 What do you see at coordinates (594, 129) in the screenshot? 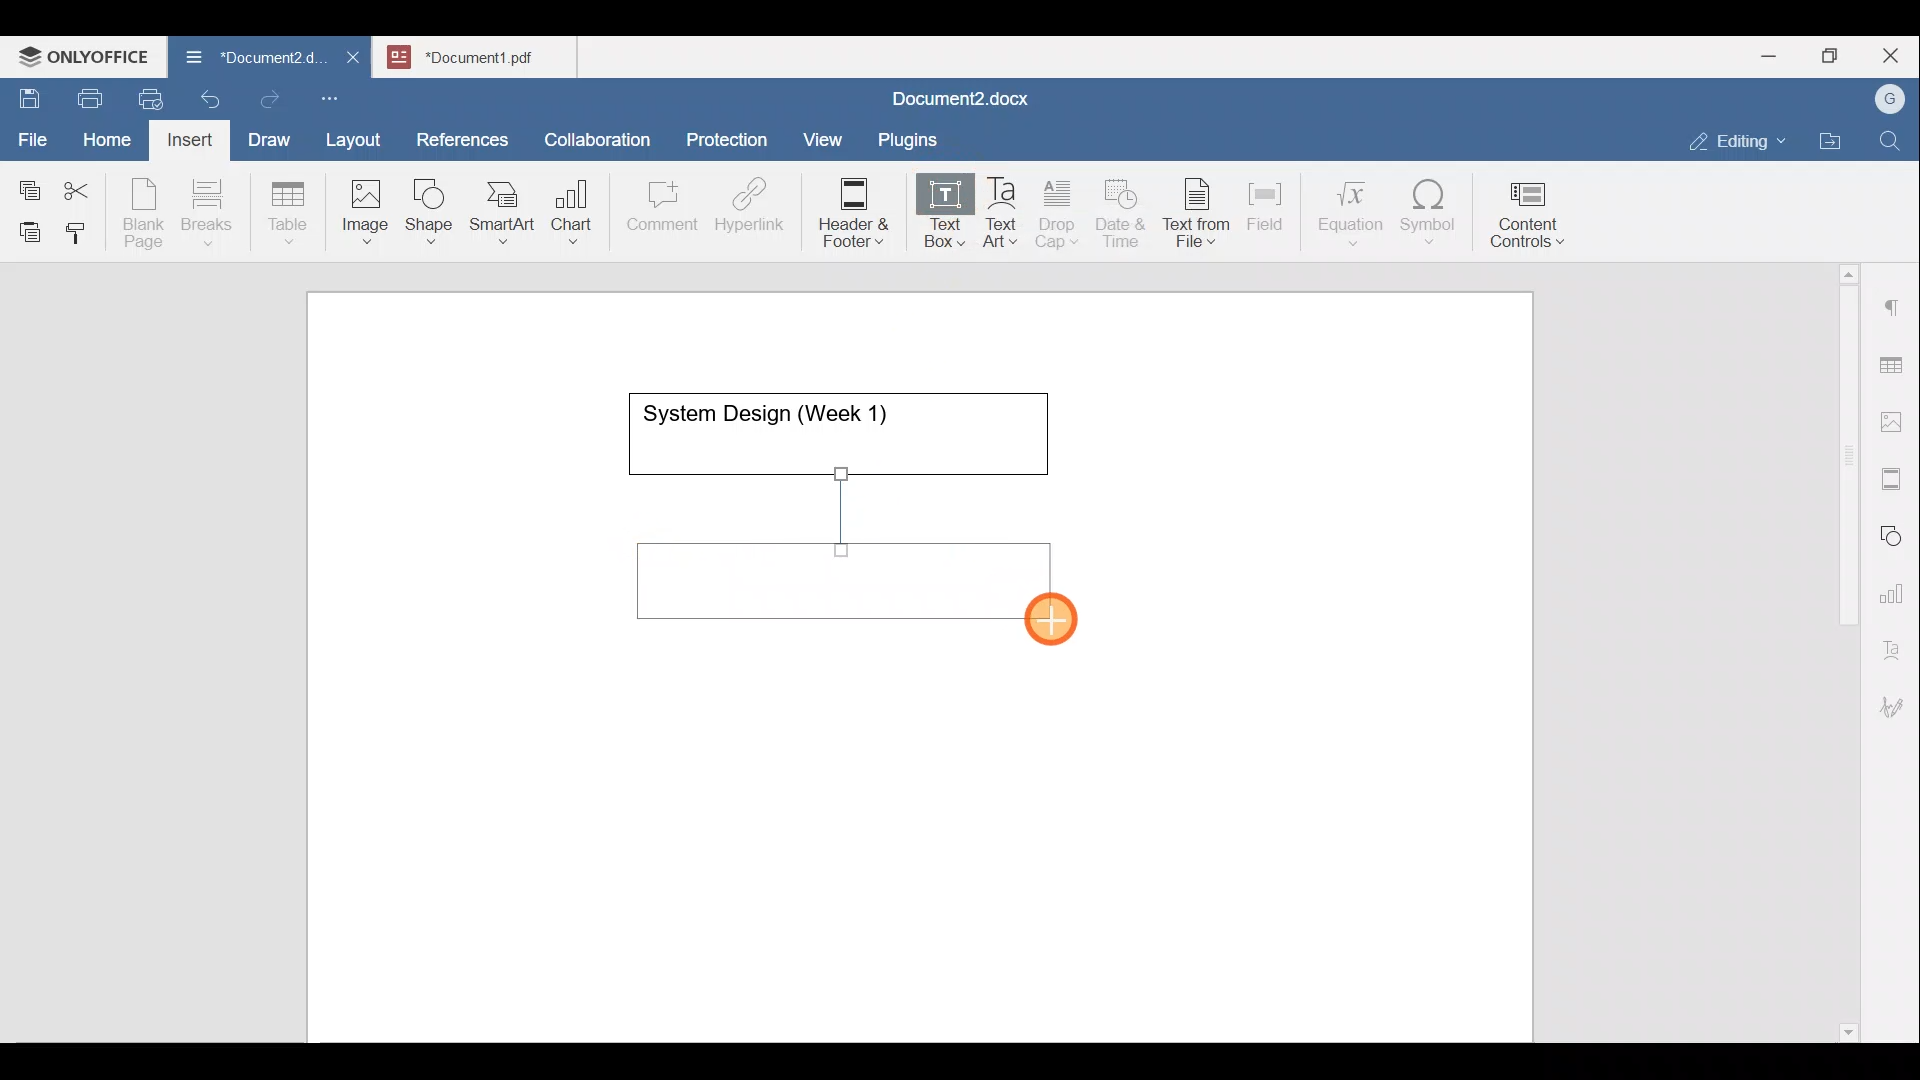
I see `Collaboration` at bounding box center [594, 129].